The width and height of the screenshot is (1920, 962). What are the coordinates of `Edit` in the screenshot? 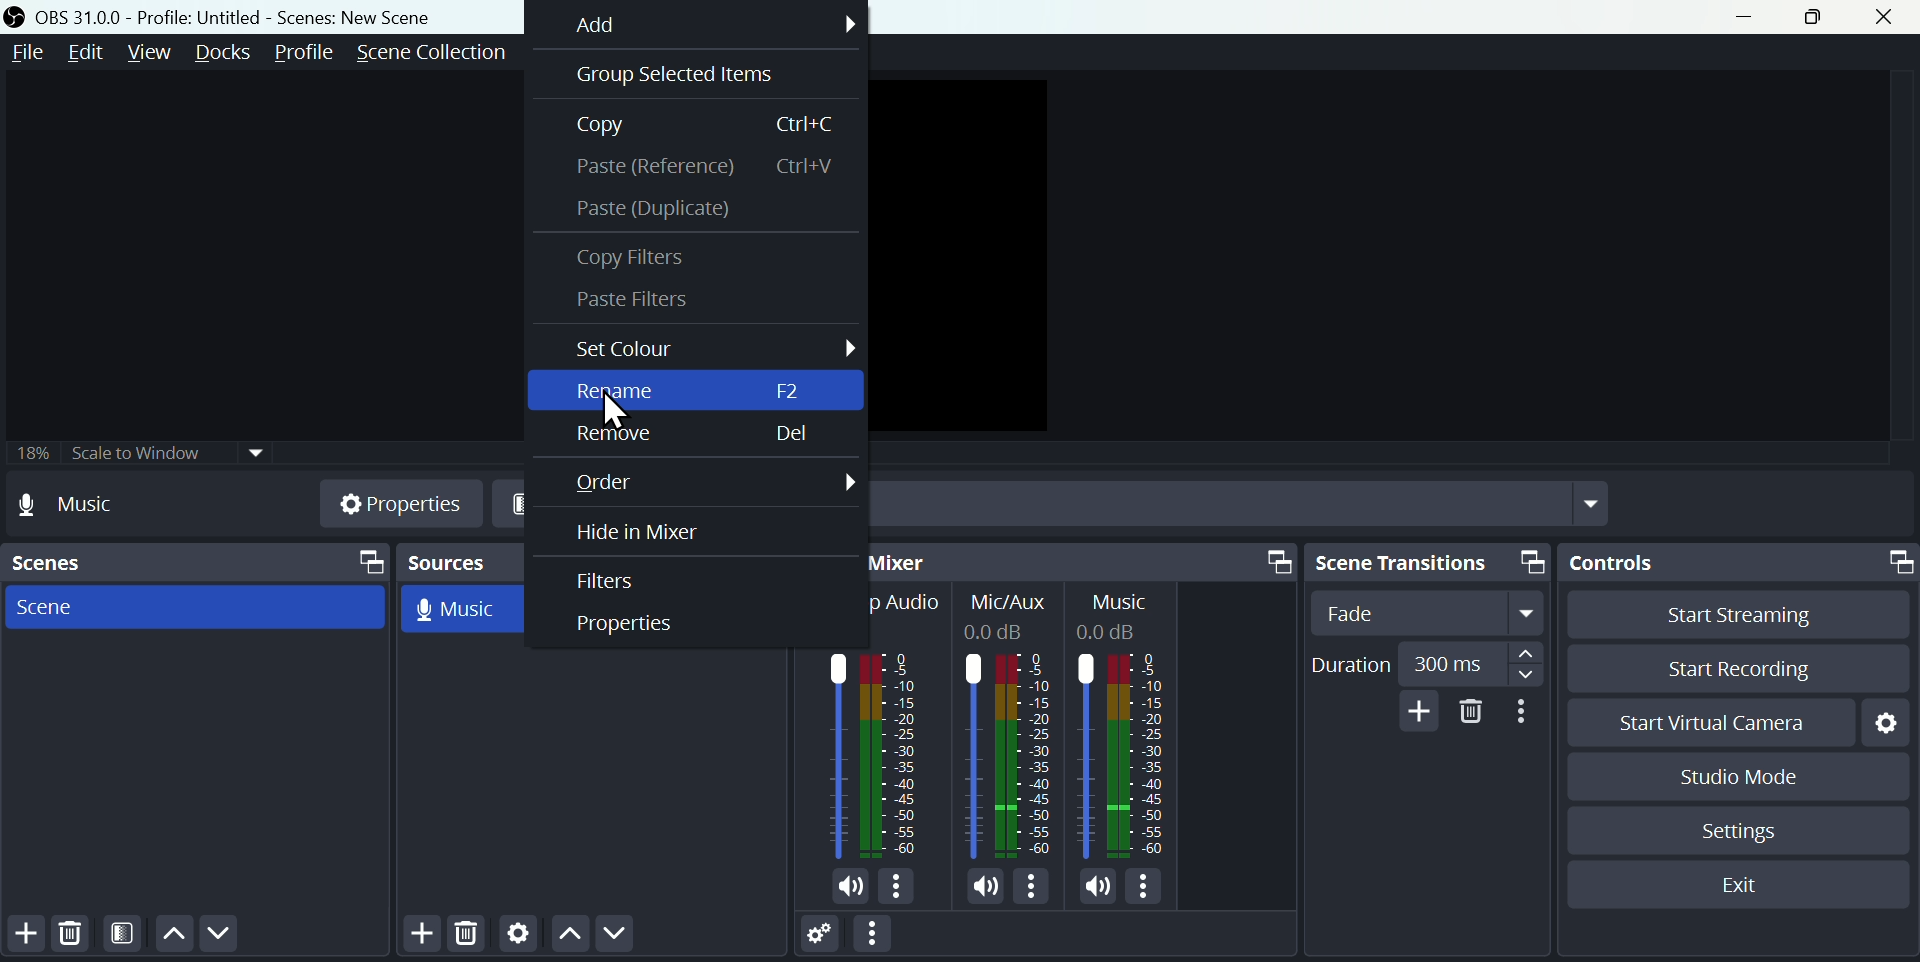 It's located at (89, 50).